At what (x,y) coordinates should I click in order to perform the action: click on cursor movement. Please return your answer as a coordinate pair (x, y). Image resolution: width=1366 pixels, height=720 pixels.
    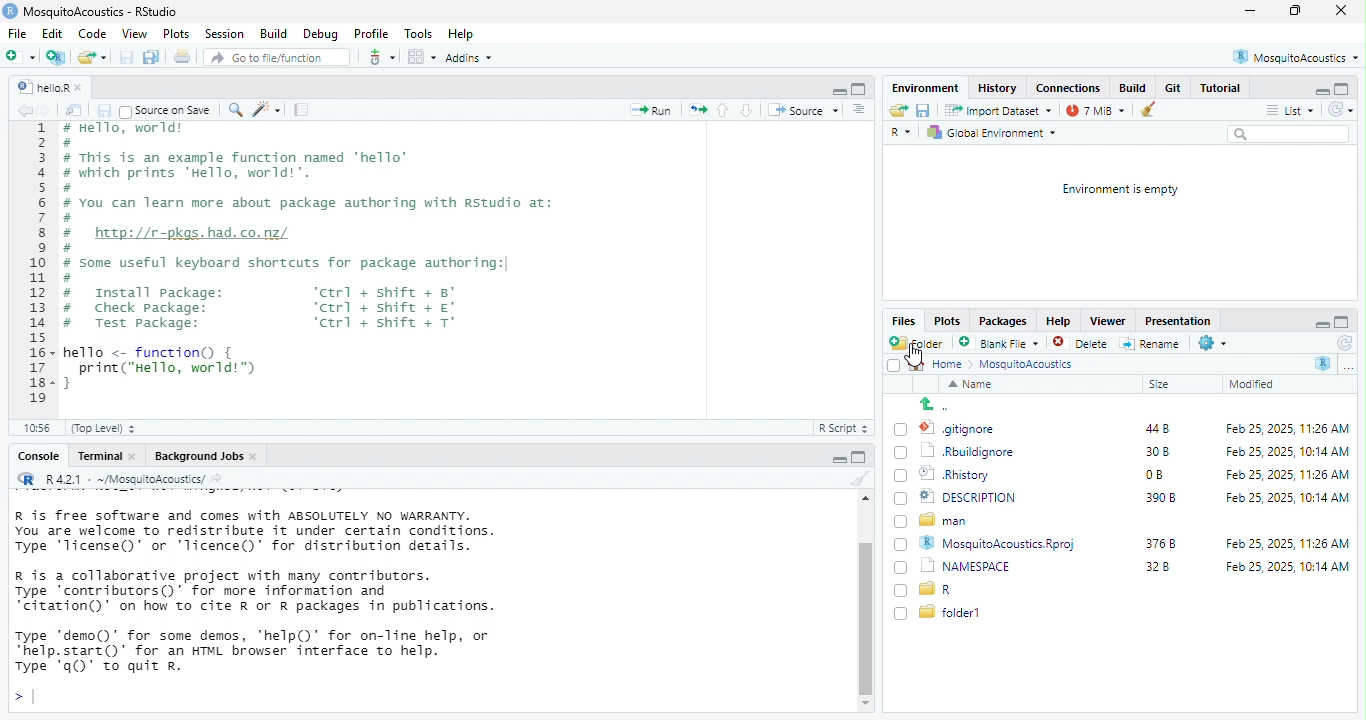
    Looking at the image, I should click on (917, 359).